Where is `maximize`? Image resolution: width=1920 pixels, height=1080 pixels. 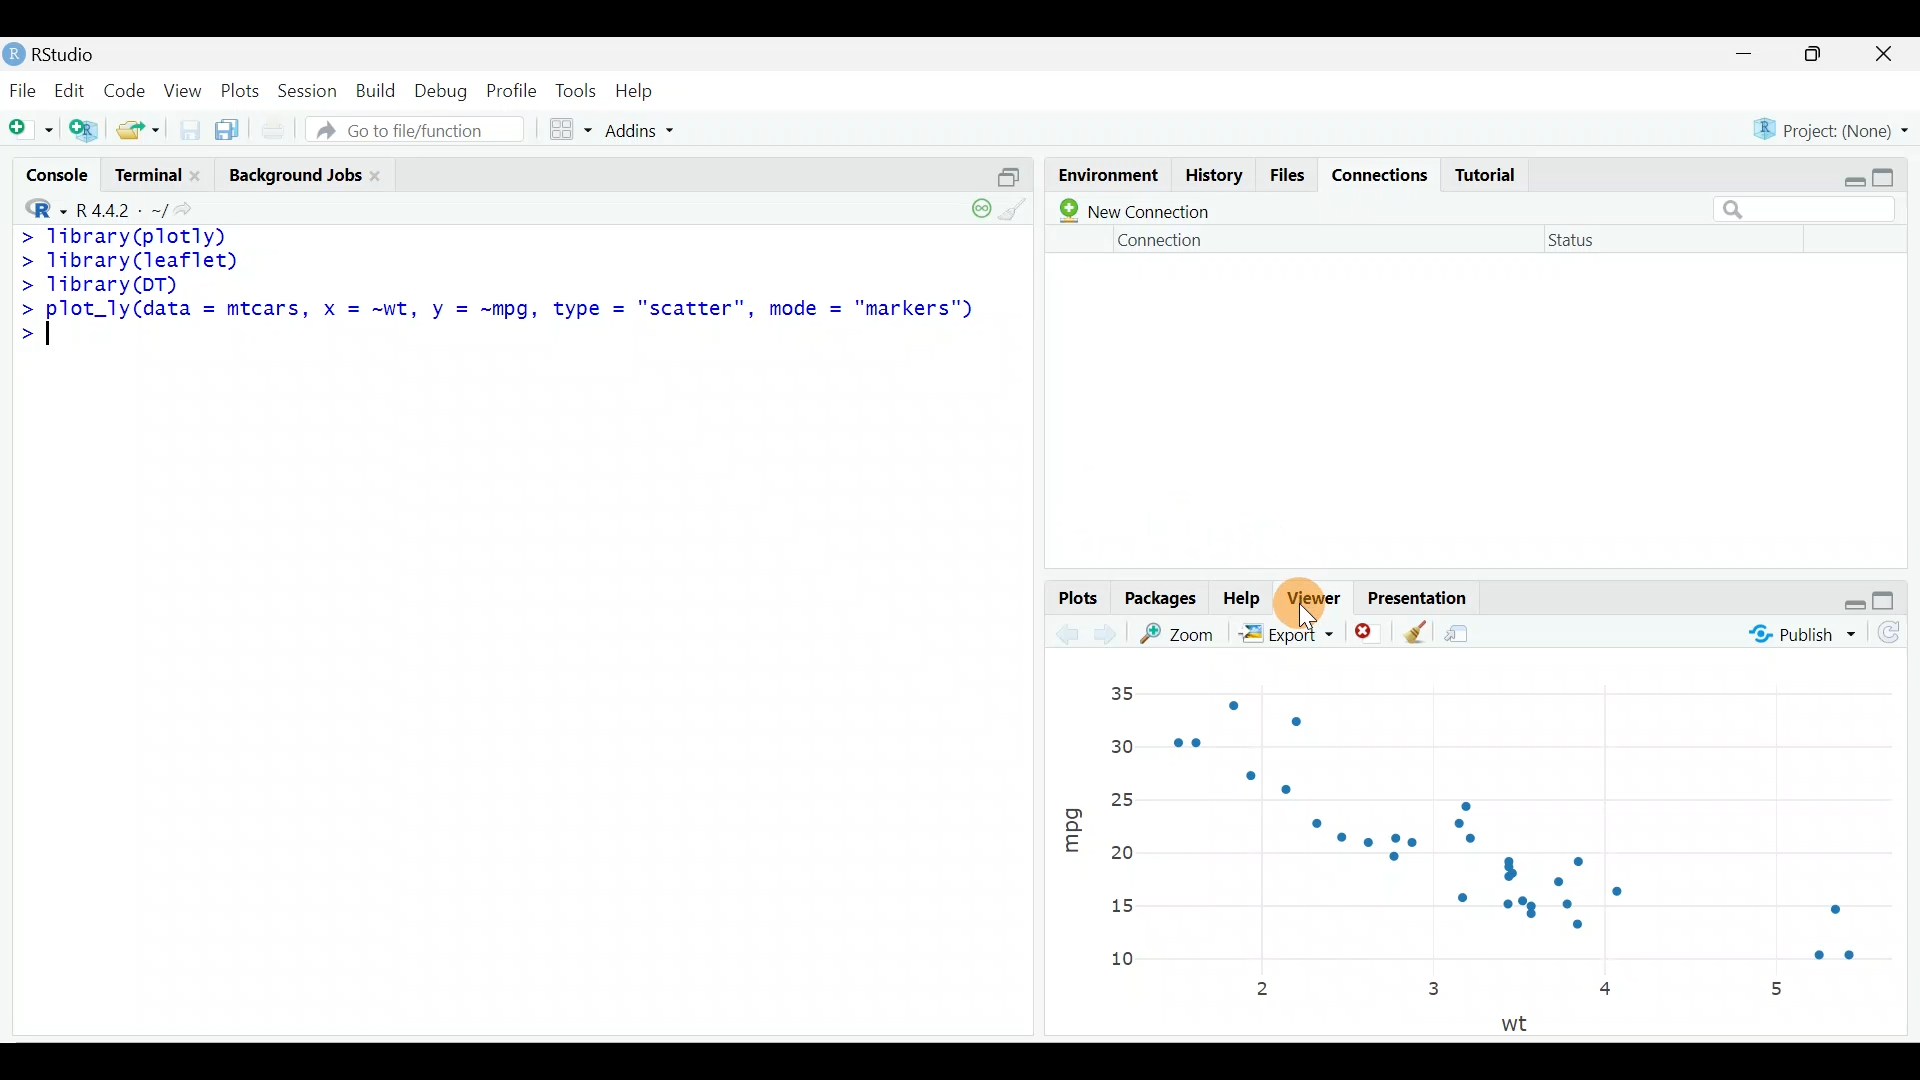 maximize is located at coordinates (1822, 56).